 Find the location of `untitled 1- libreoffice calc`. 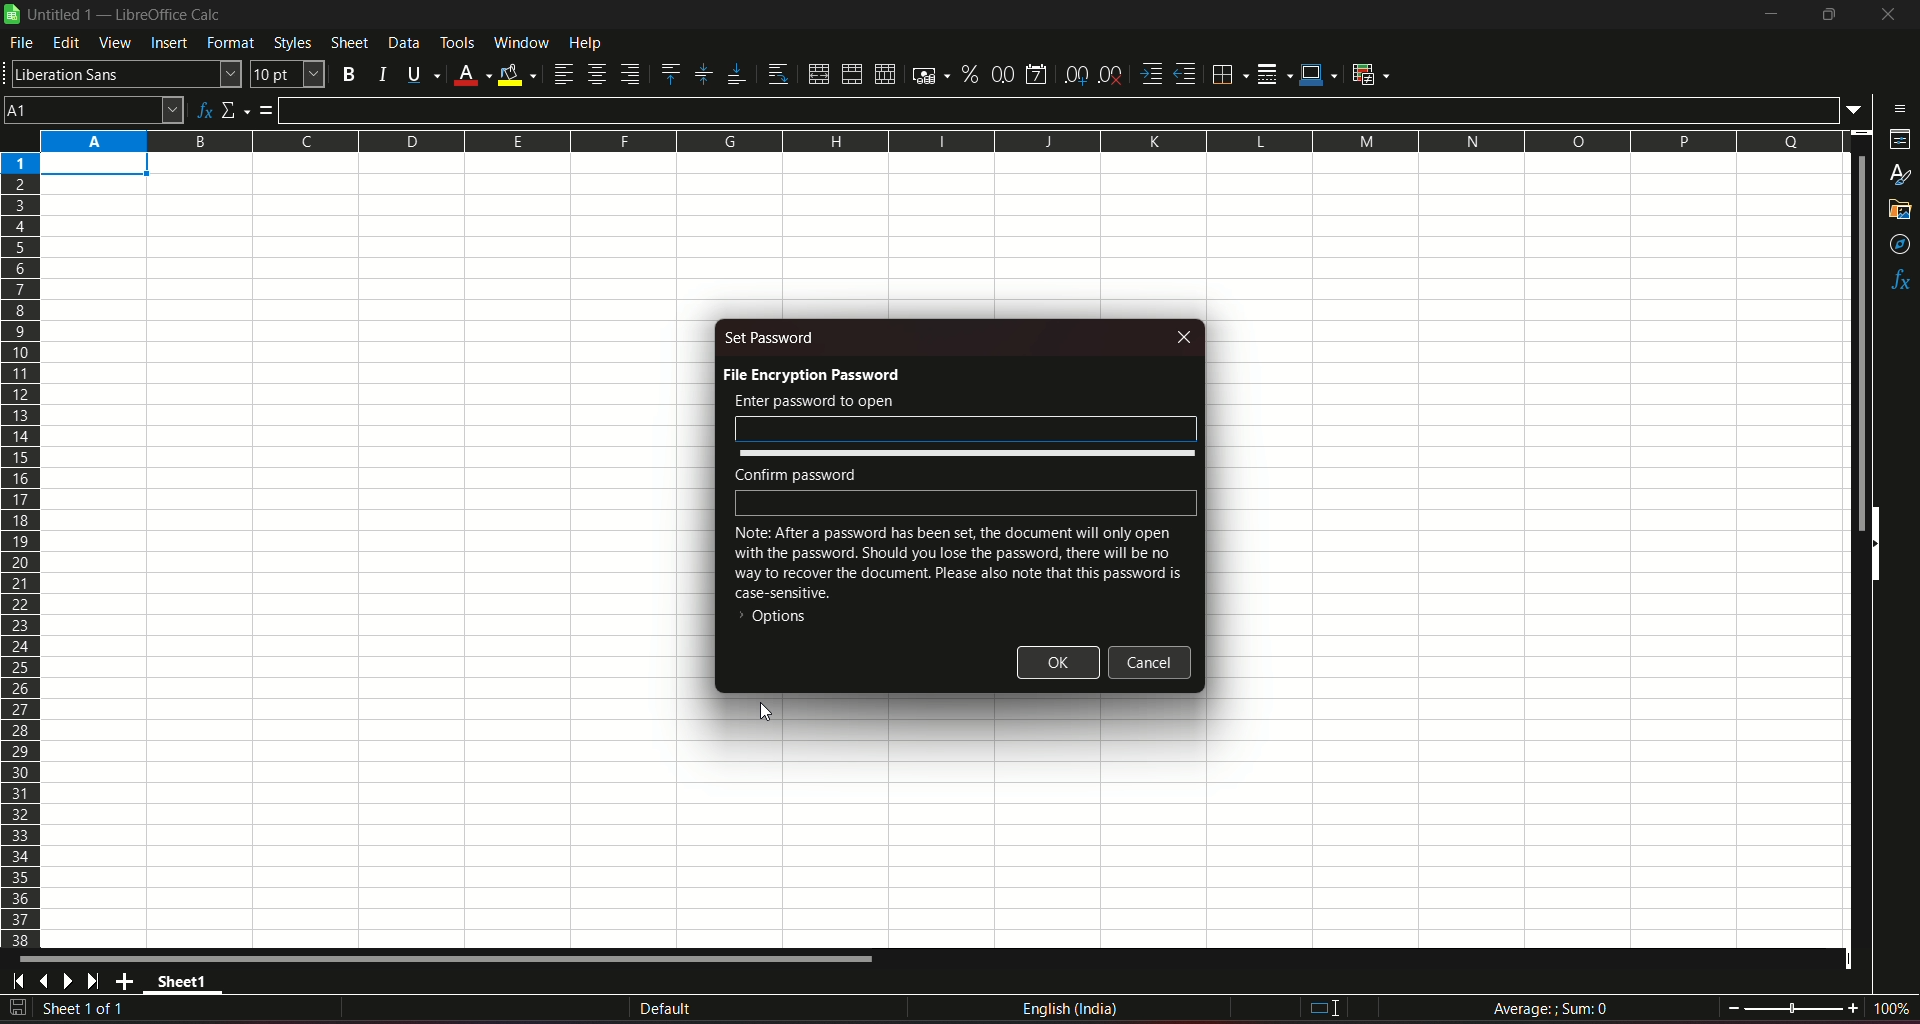

untitled 1- libreoffice calc is located at coordinates (128, 16).